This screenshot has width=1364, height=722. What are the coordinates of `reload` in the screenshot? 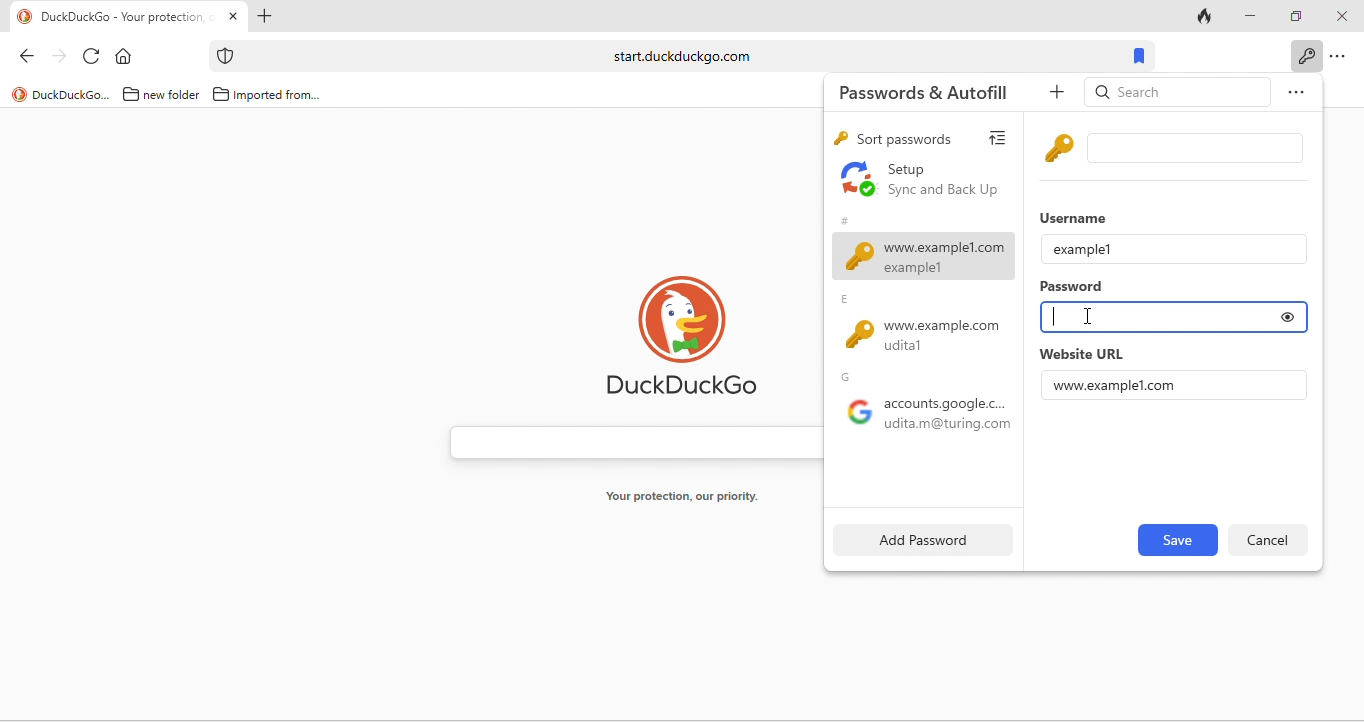 It's located at (93, 54).